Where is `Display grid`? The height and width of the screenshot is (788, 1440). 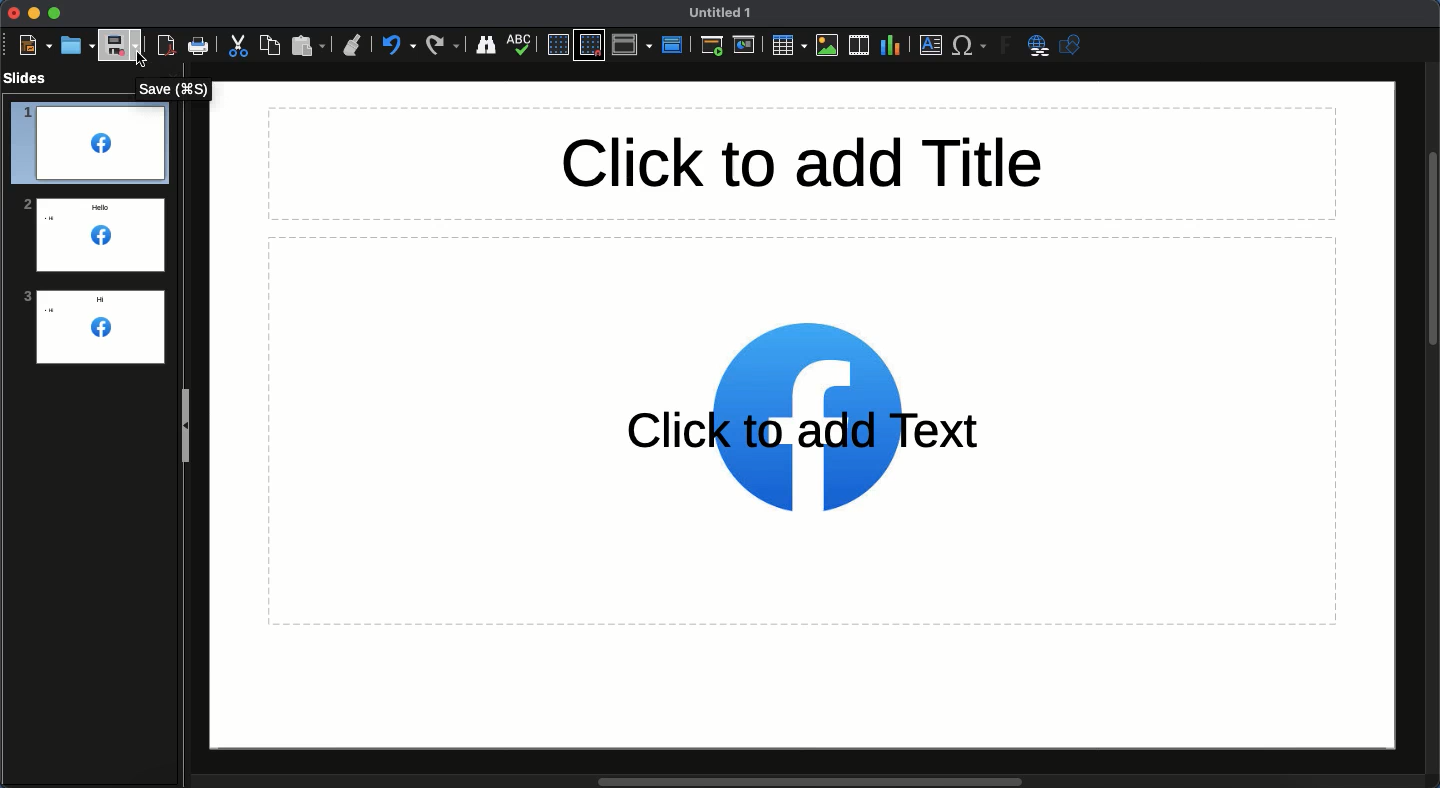
Display grid is located at coordinates (558, 45).